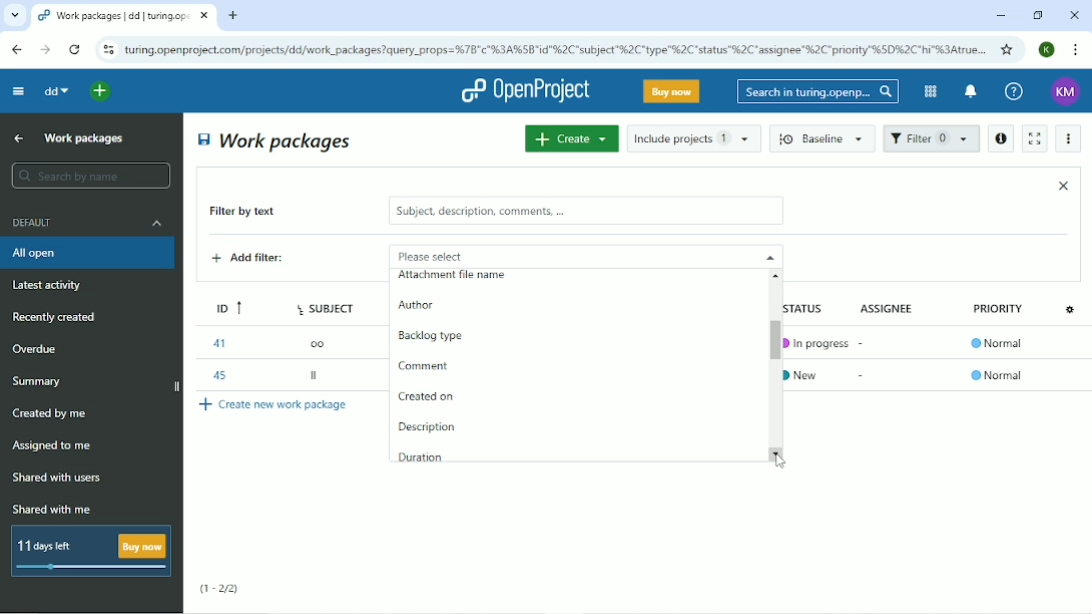 The image size is (1092, 614). I want to click on 41, so click(218, 343).